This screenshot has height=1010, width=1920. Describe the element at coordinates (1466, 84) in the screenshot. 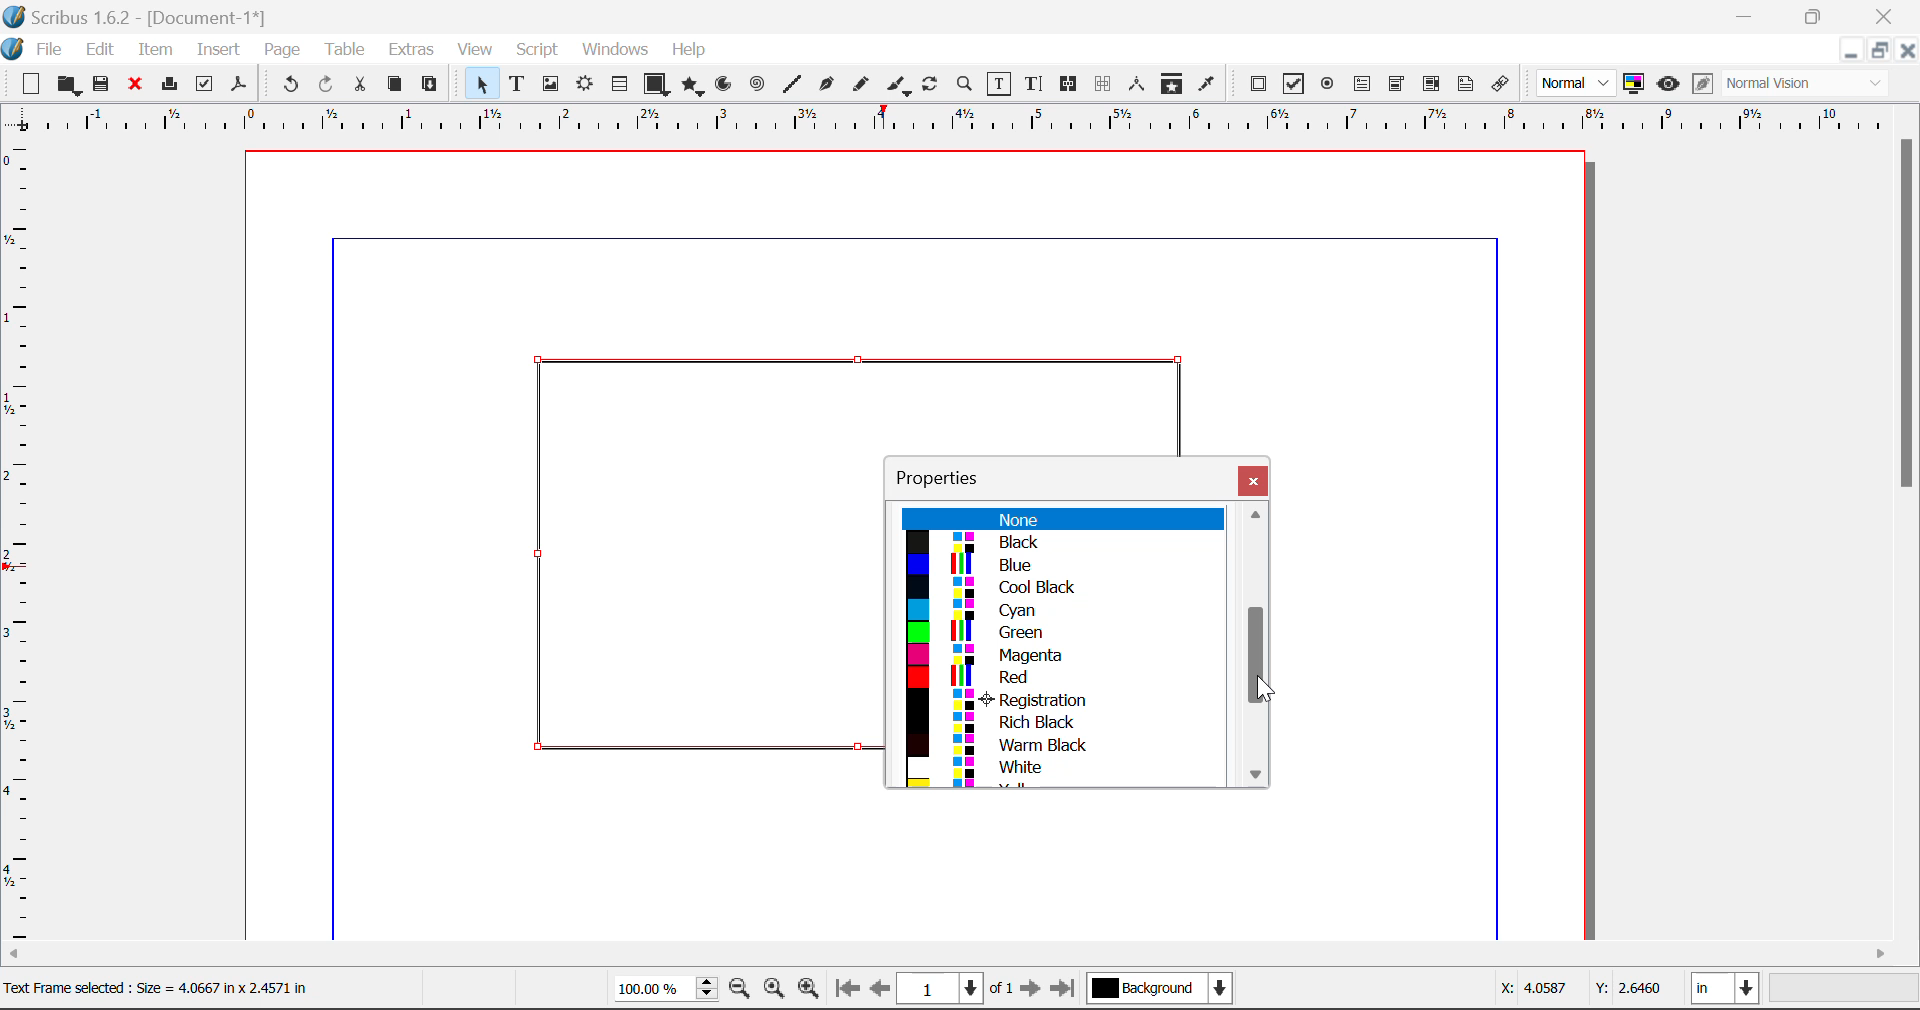

I see `Text Annotation` at that location.